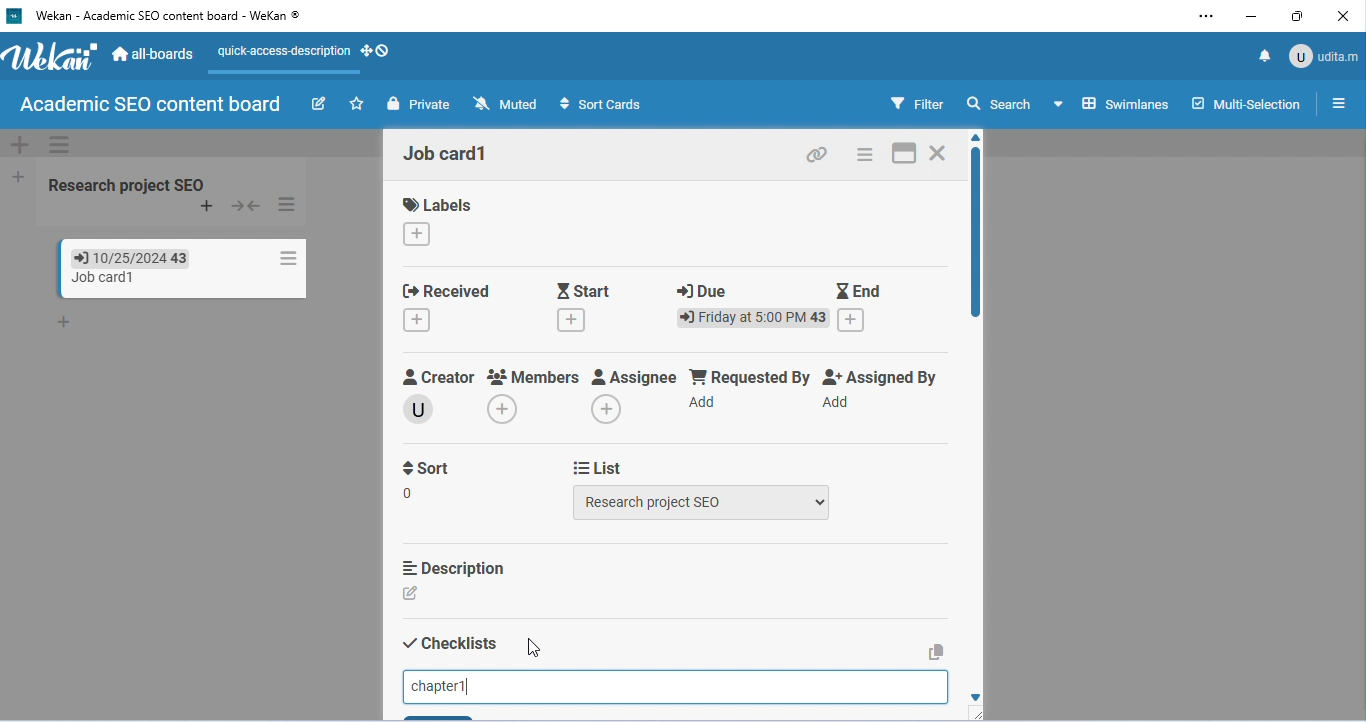 This screenshot has height=722, width=1366. What do you see at coordinates (318, 103) in the screenshot?
I see `edit` at bounding box center [318, 103].